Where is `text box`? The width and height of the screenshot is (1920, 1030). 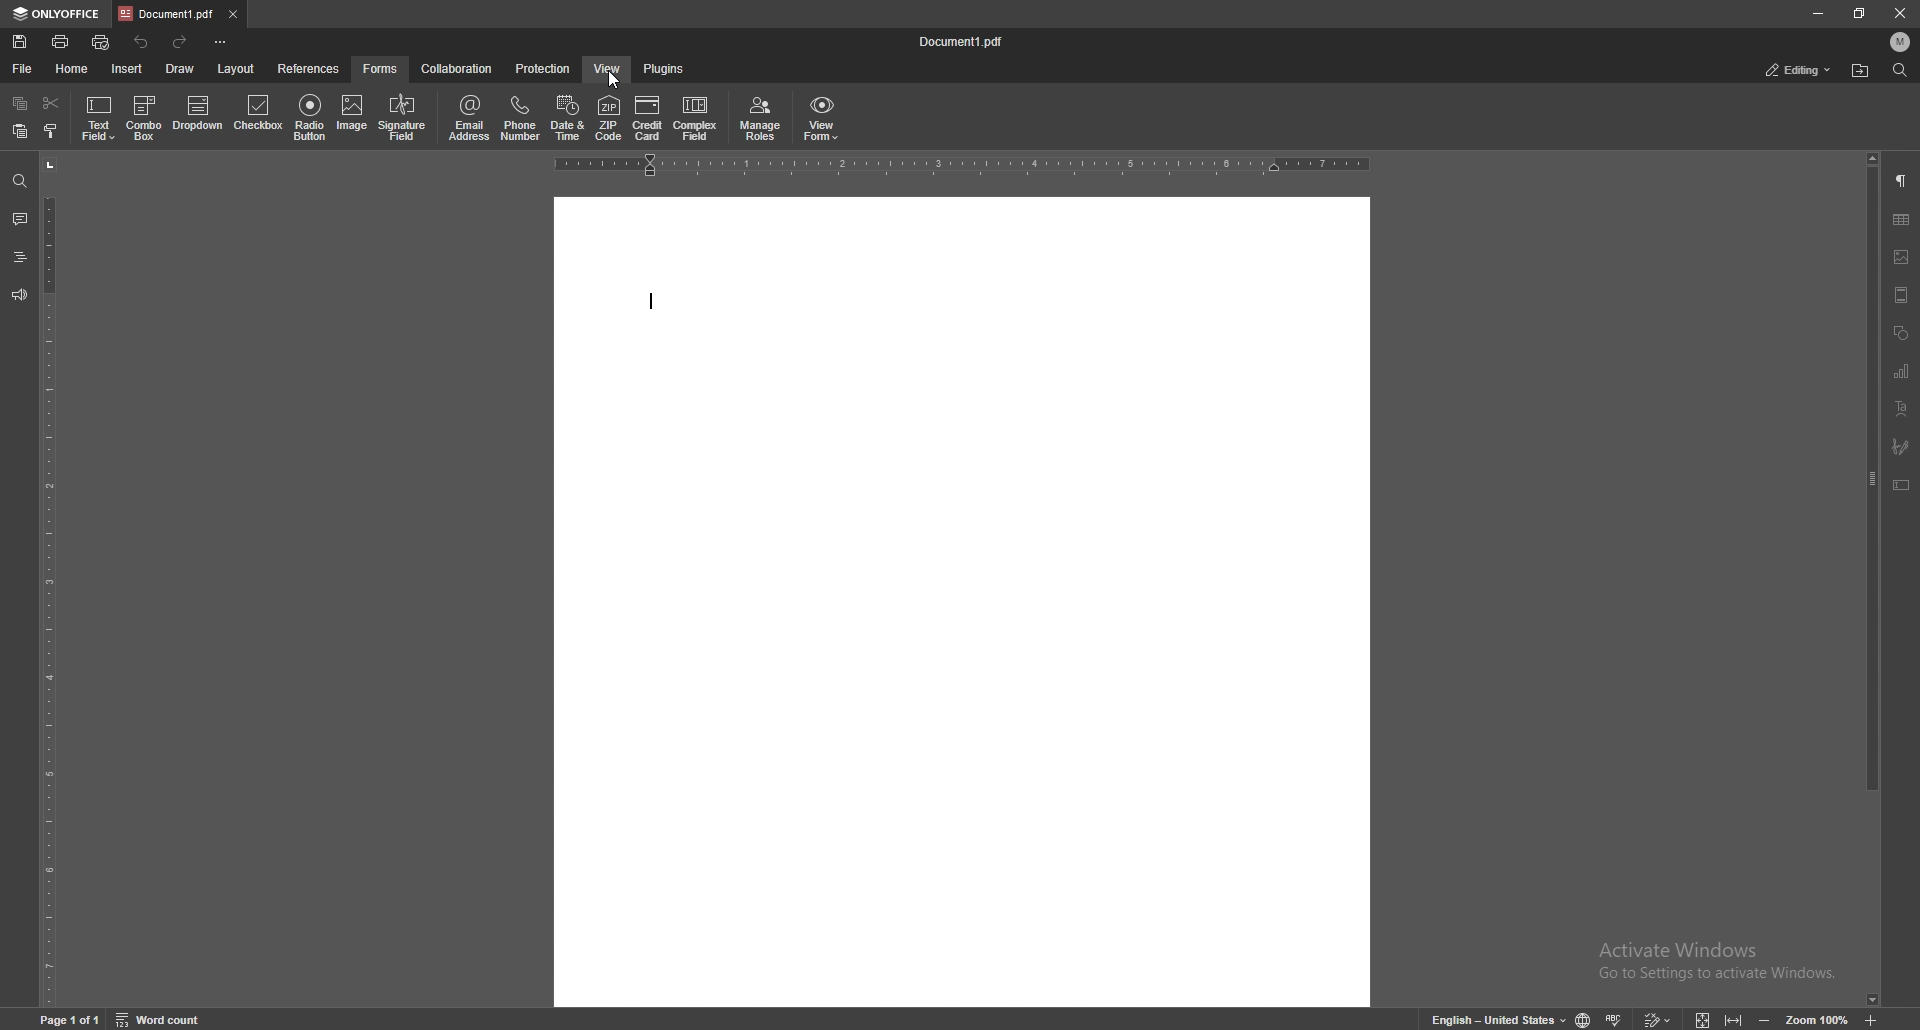
text box is located at coordinates (1902, 484).